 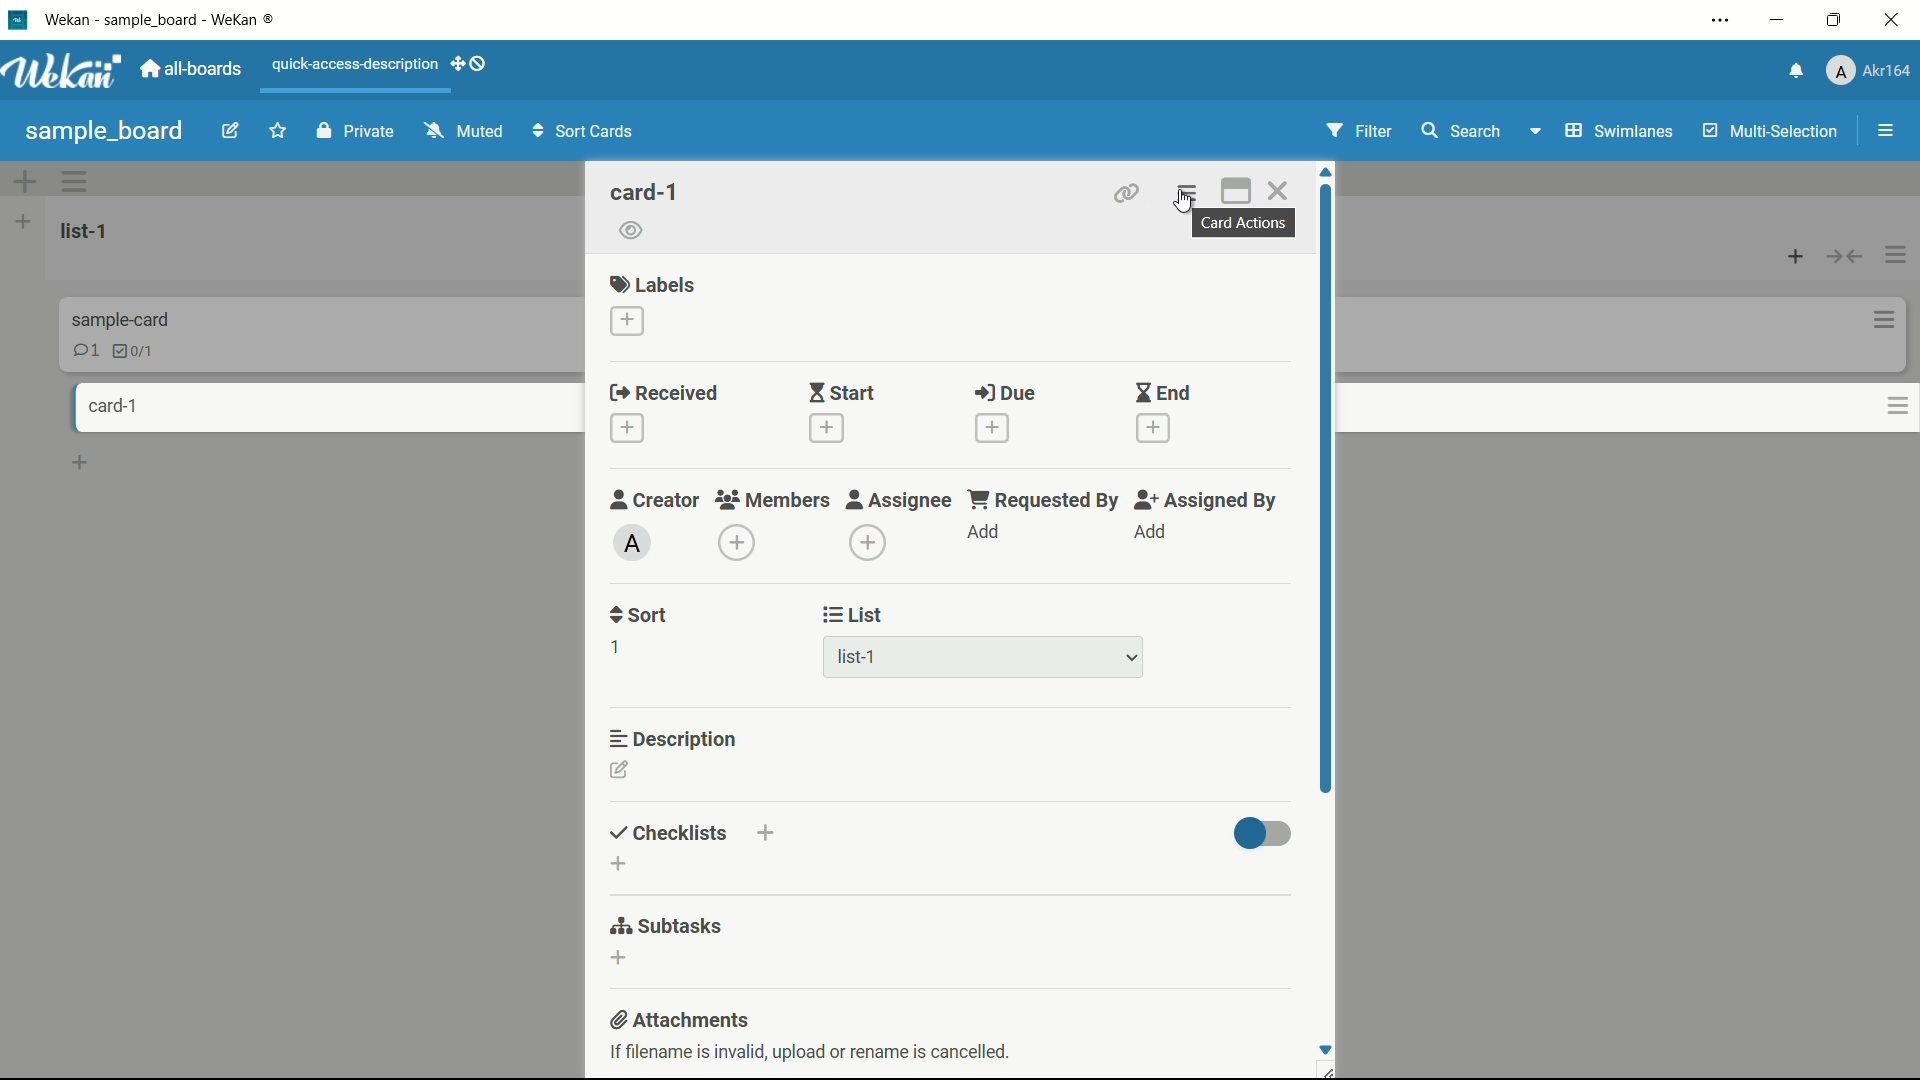 What do you see at coordinates (1872, 70) in the screenshot?
I see `Akr164` at bounding box center [1872, 70].